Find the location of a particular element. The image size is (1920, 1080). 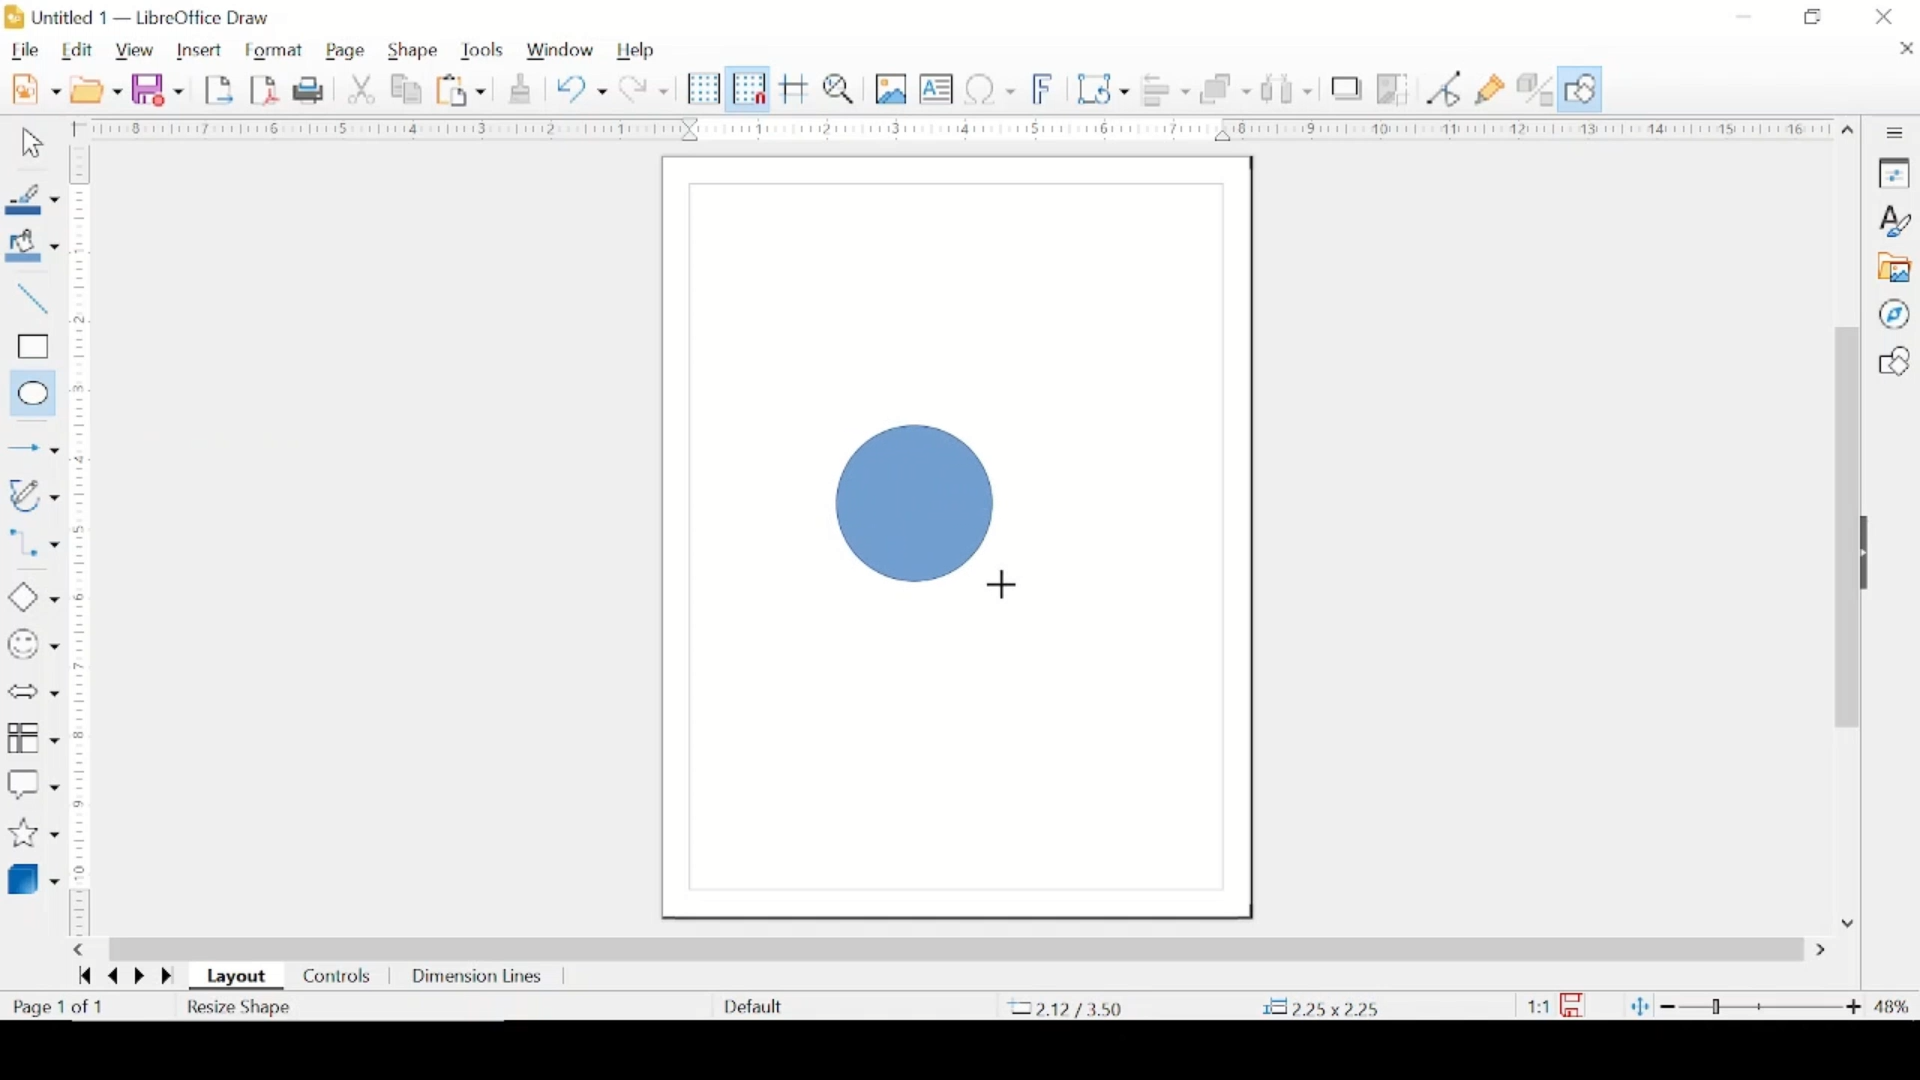

open is located at coordinates (98, 89).